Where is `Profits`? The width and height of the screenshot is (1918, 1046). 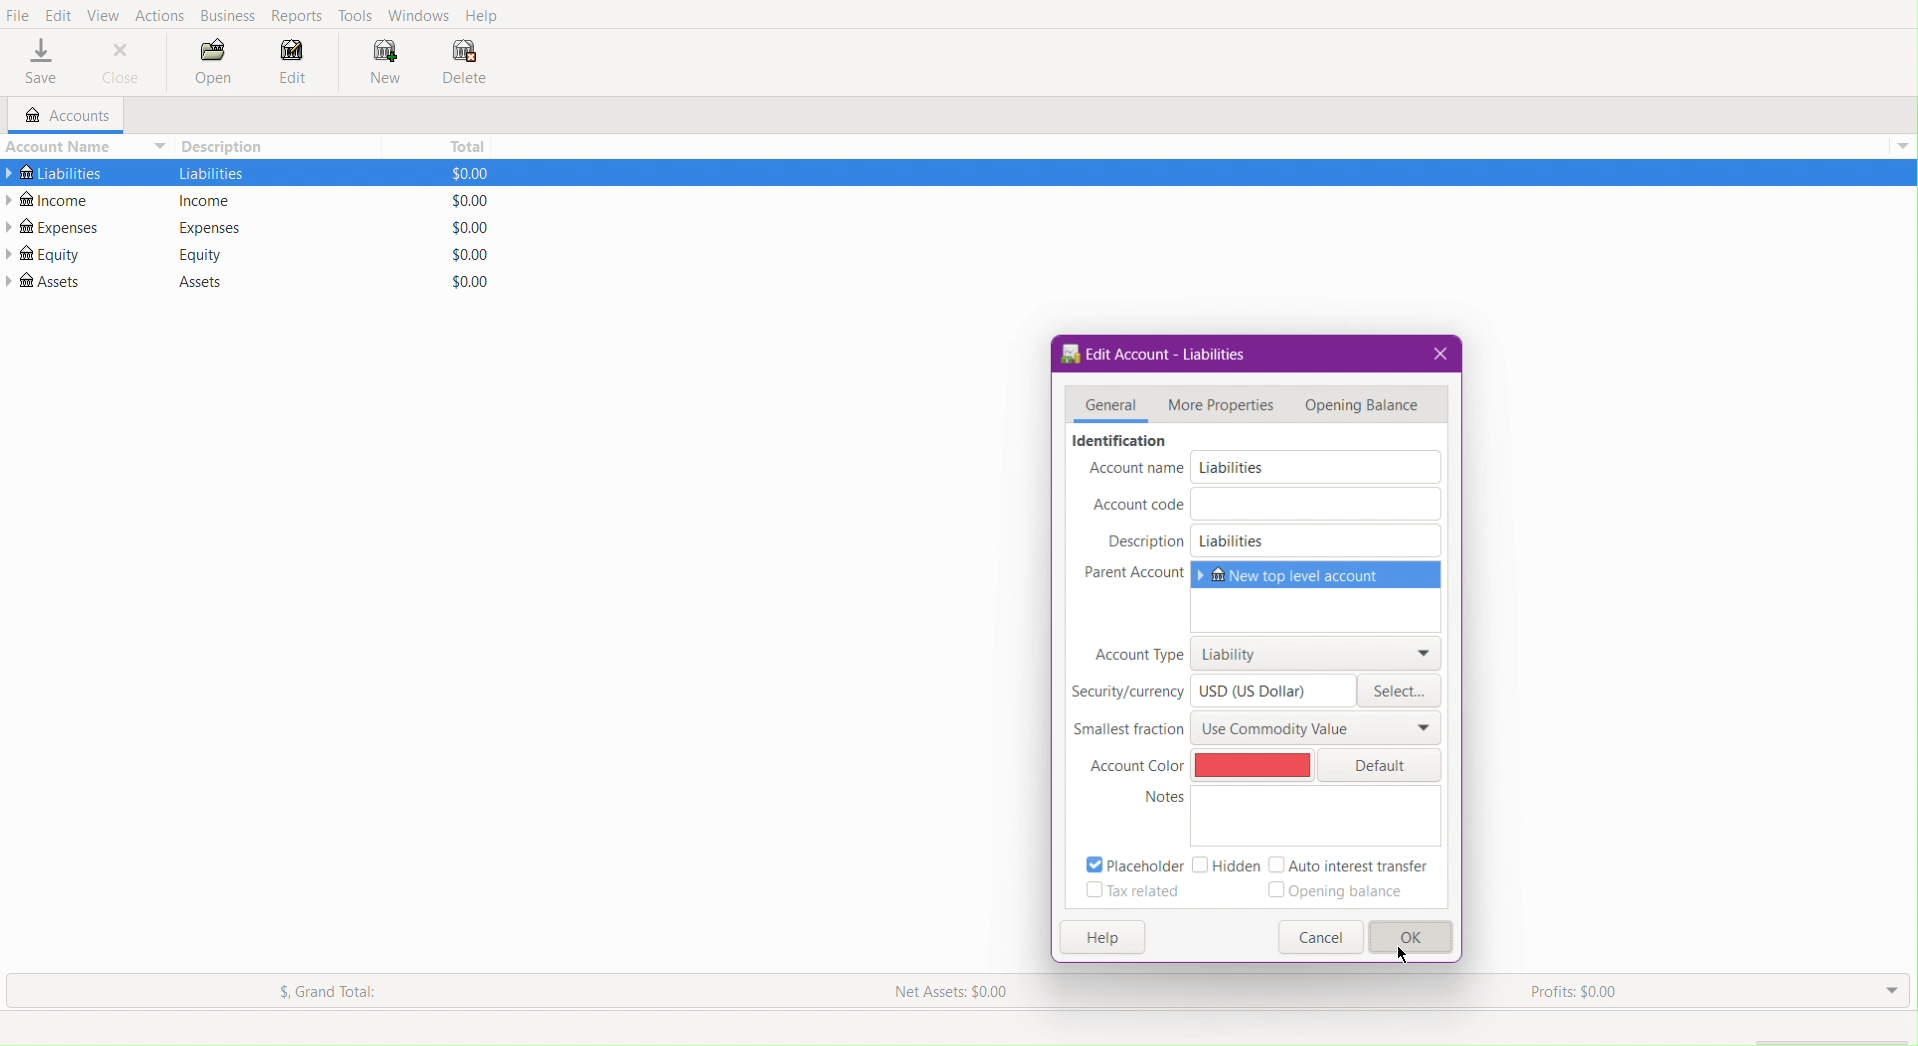
Profits is located at coordinates (1573, 993).